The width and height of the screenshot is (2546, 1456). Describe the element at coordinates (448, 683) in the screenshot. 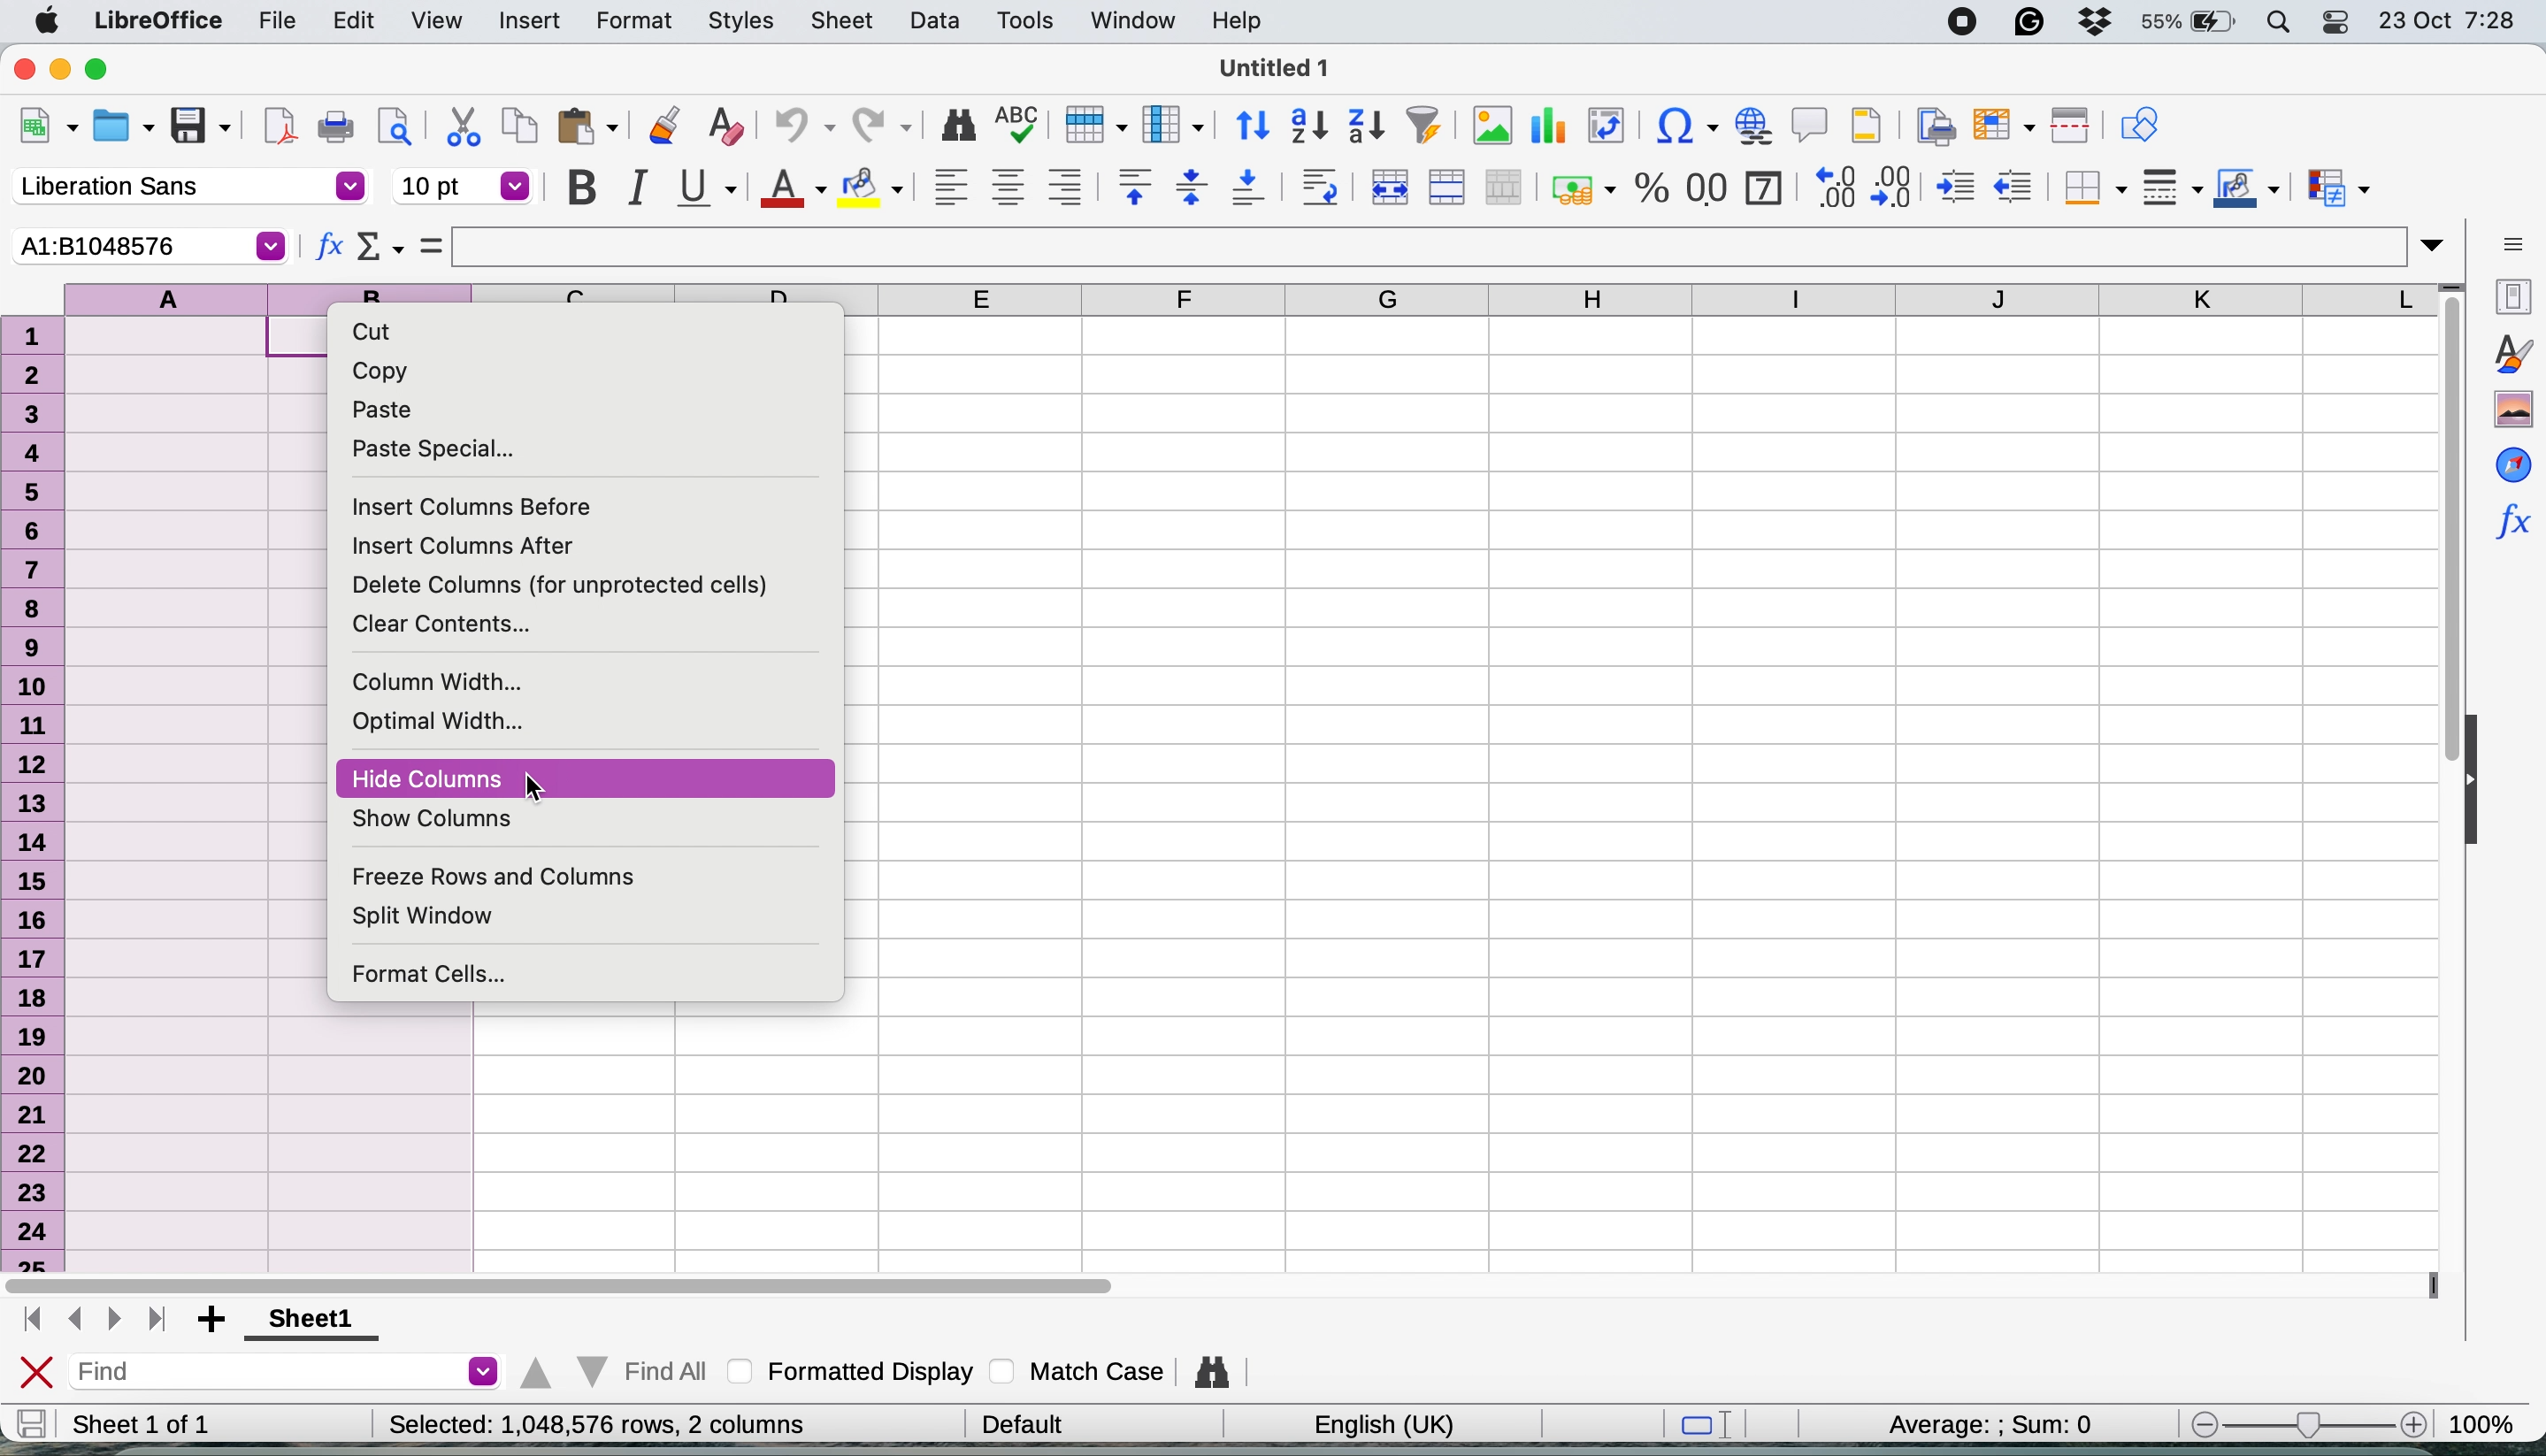

I see `column width` at that location.